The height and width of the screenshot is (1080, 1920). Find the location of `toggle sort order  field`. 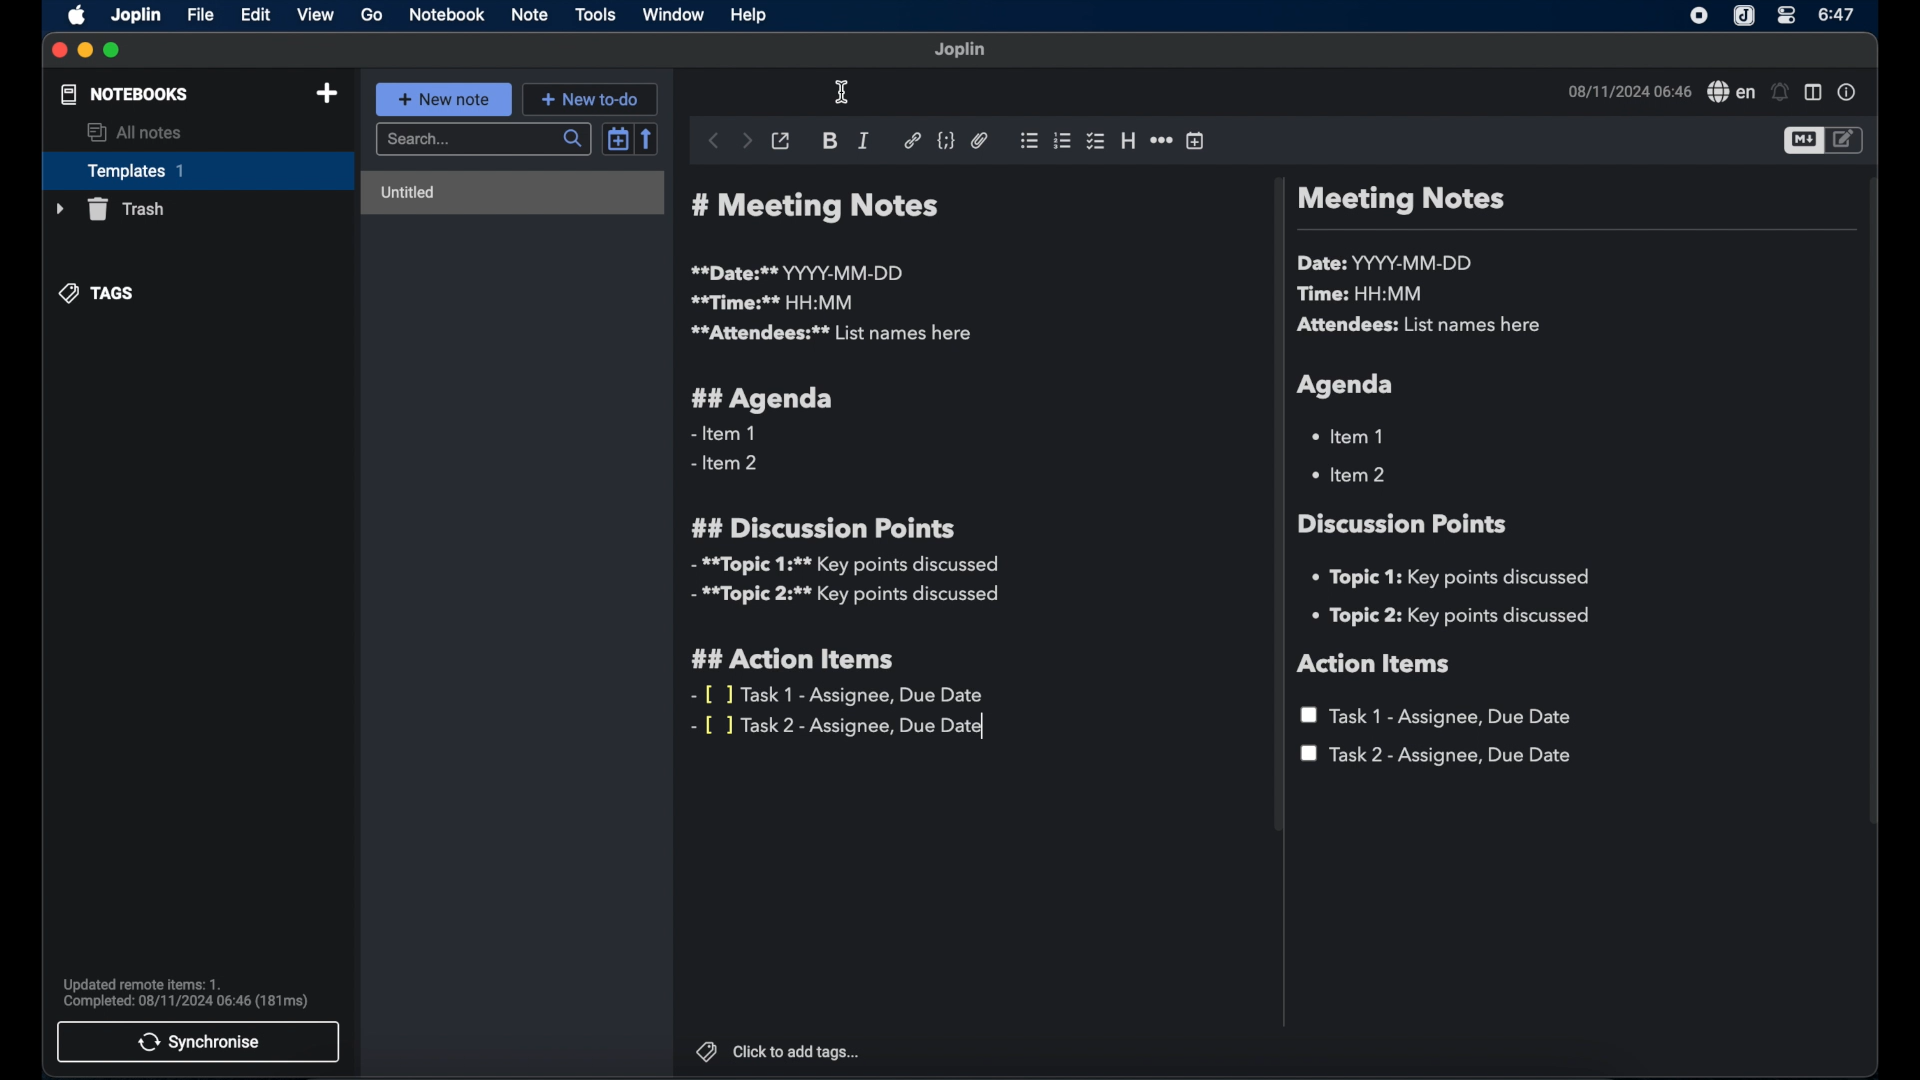

toggle sort order  field is located at coordinates (615, 141).